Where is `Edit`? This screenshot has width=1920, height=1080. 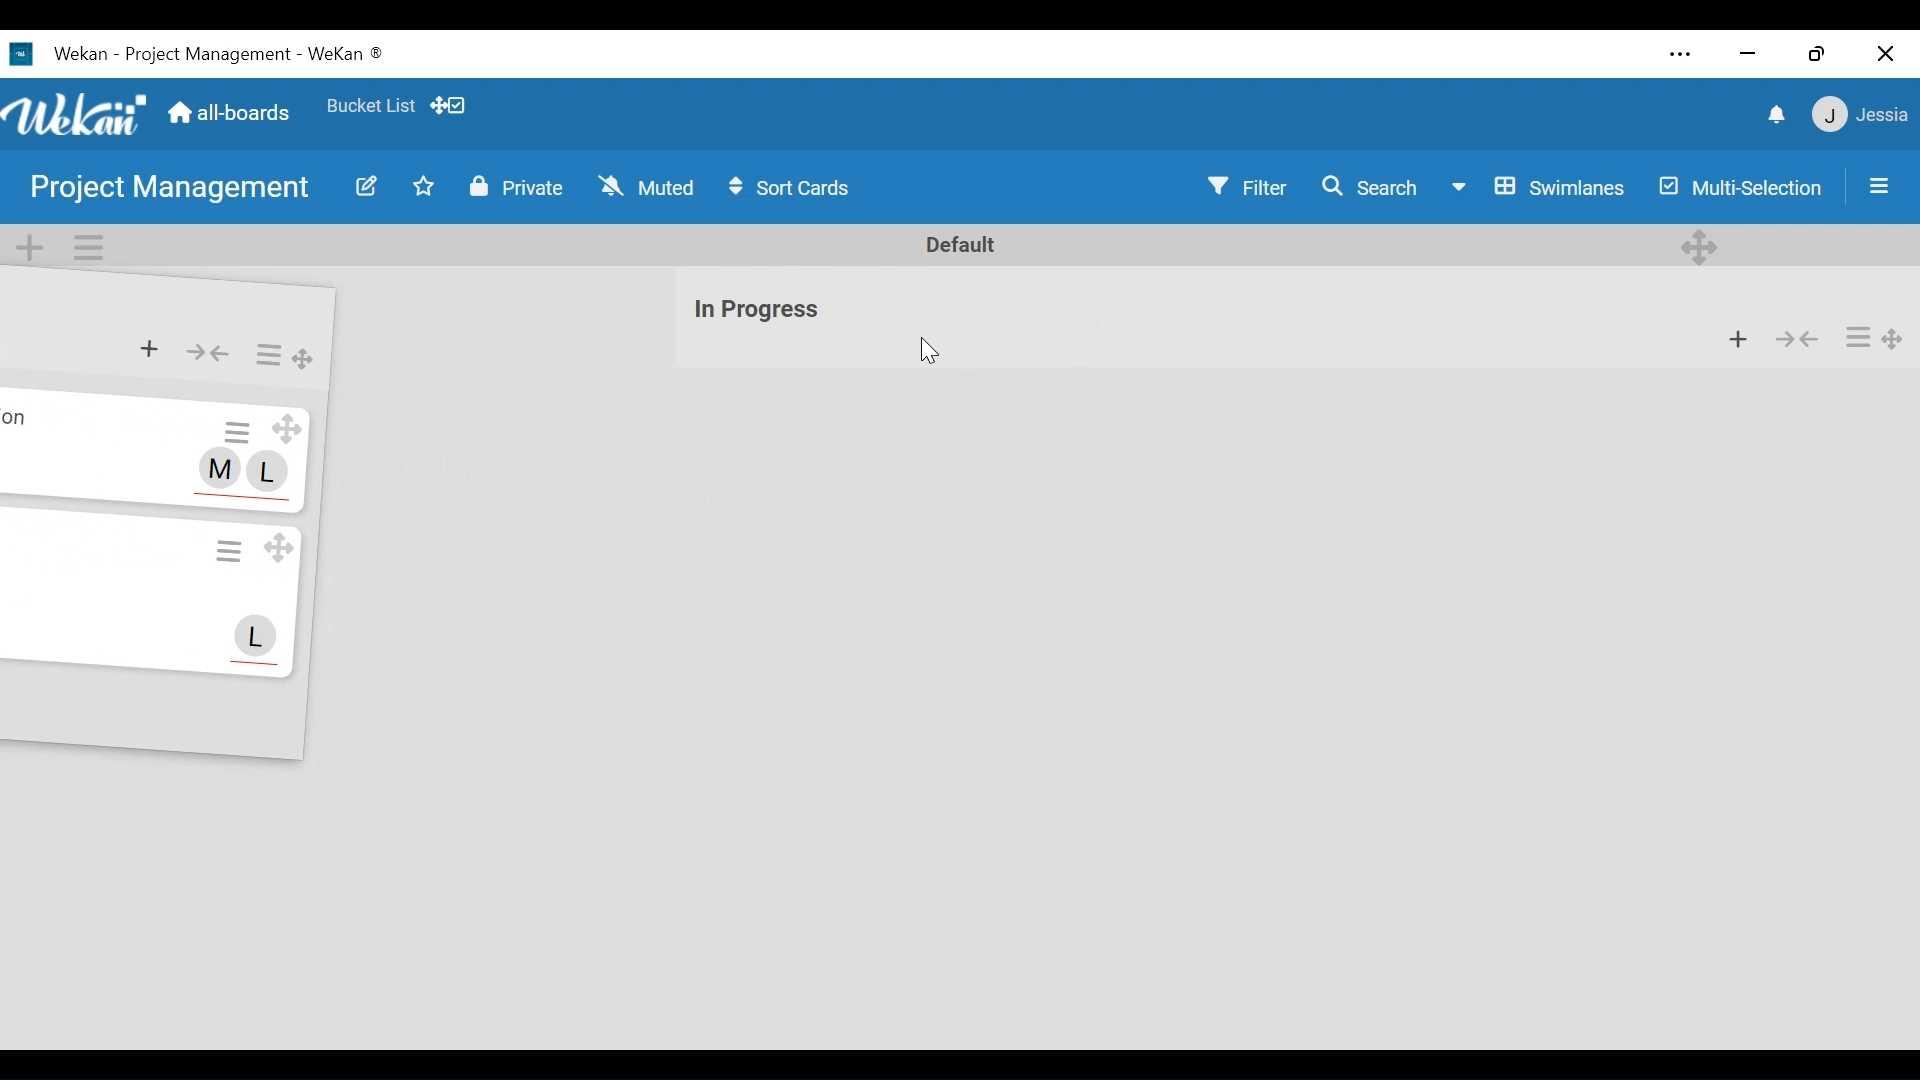 Edit is located at coordinates (368, 185).